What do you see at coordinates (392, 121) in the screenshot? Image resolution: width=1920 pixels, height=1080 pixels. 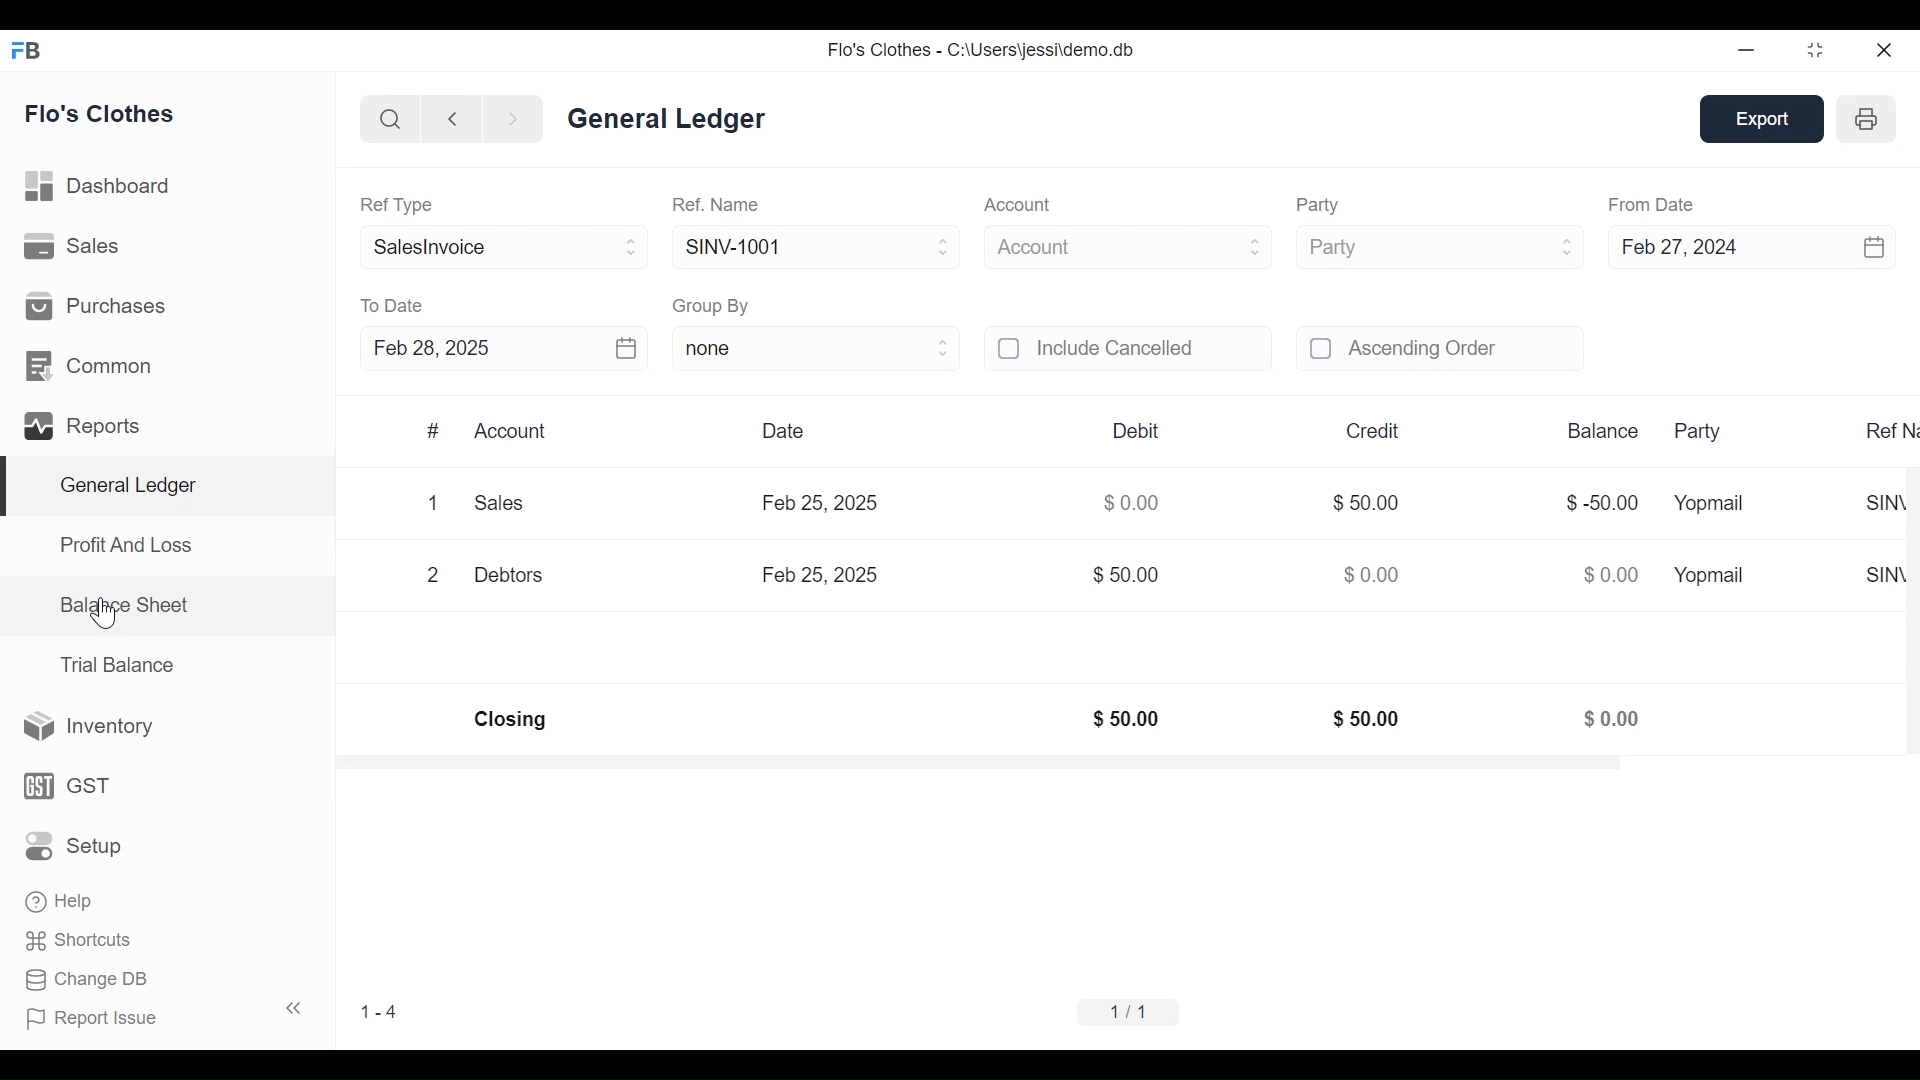 I see `search` at bounding box center [392, 121].